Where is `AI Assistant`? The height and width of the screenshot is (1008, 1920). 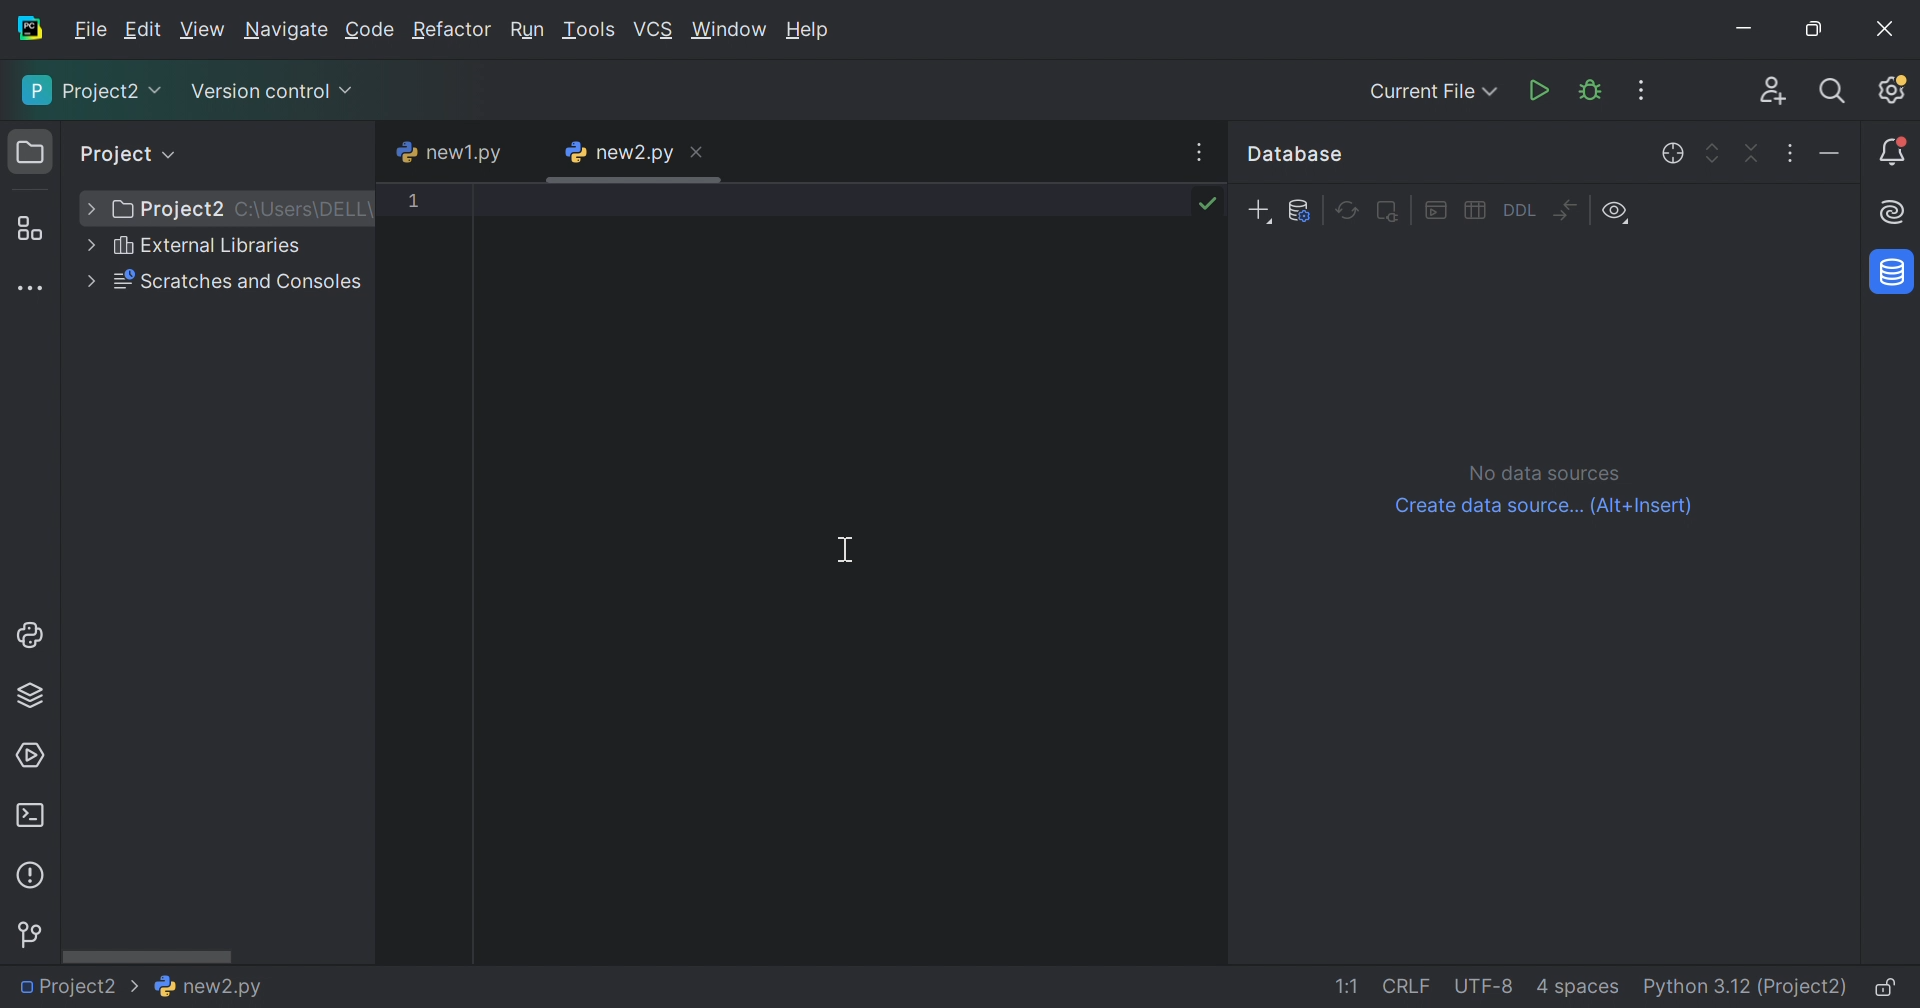 AI Assistant is located at coordinates (1895, 212).